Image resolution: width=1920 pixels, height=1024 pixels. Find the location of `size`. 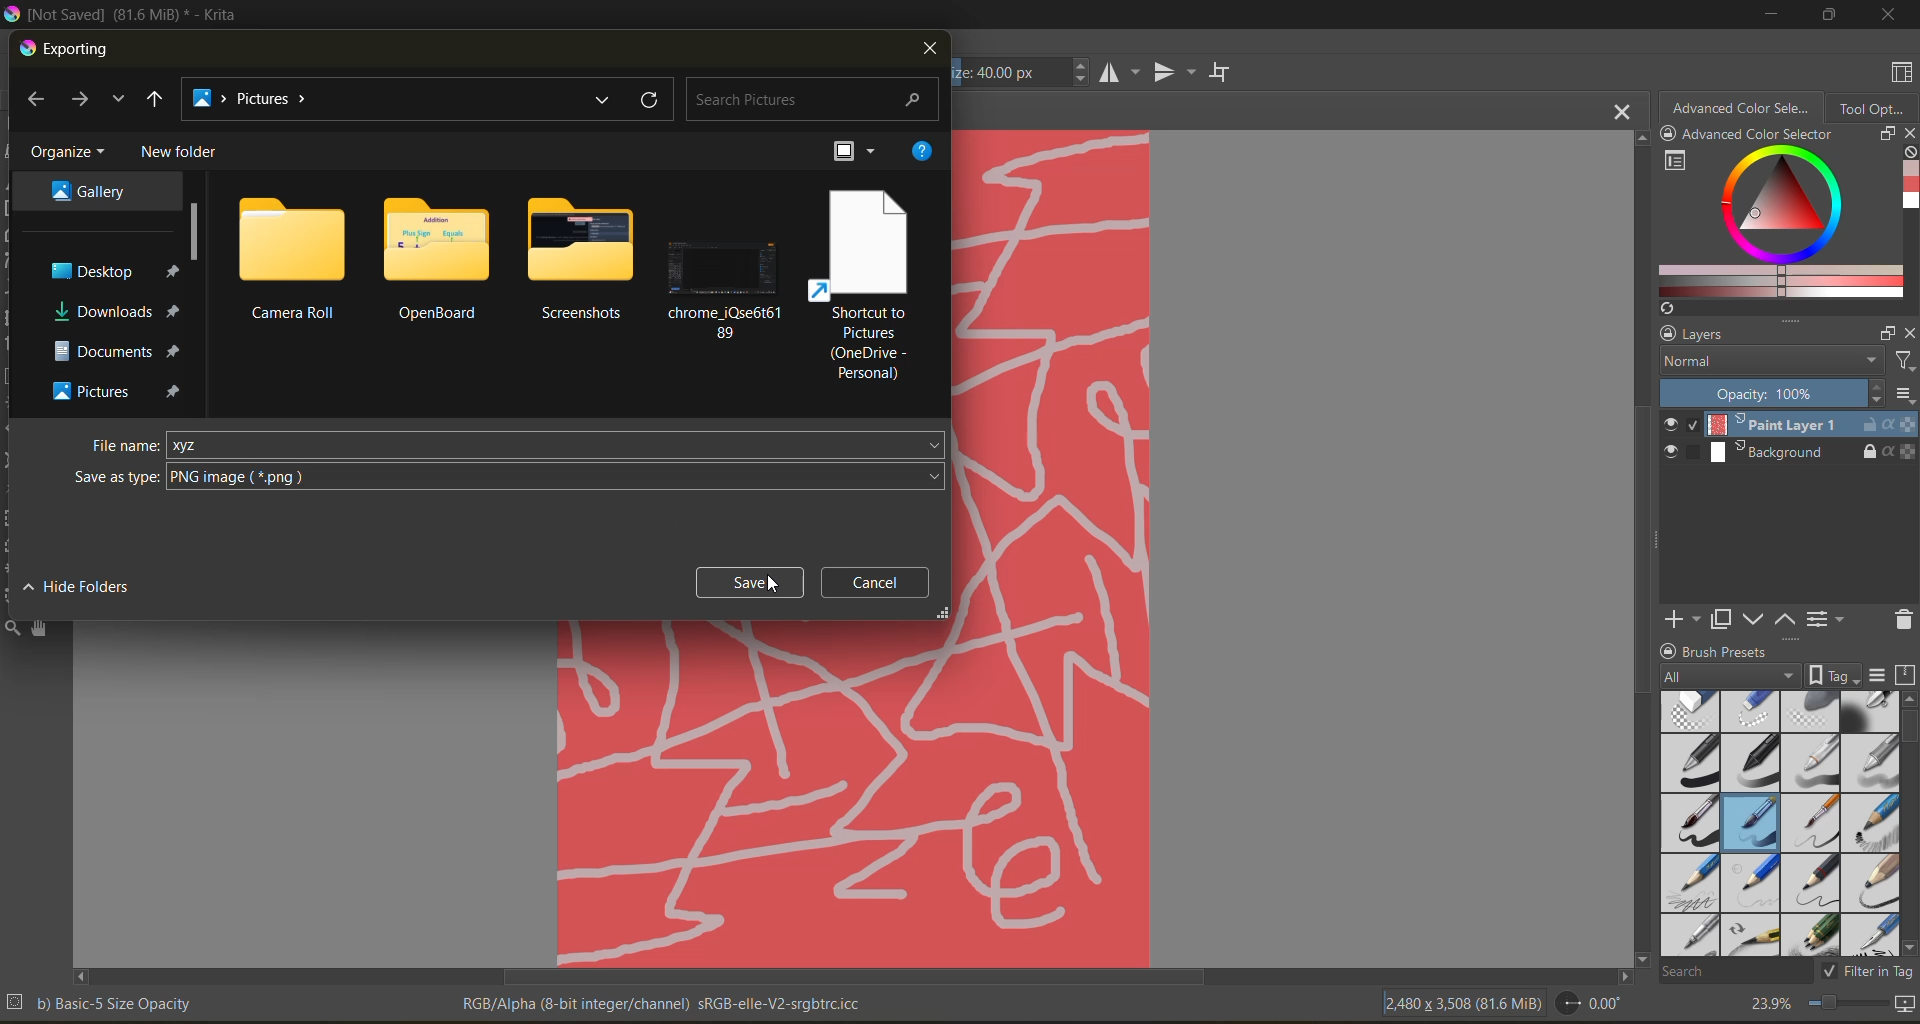

size is located at coordinates (1024, 72).